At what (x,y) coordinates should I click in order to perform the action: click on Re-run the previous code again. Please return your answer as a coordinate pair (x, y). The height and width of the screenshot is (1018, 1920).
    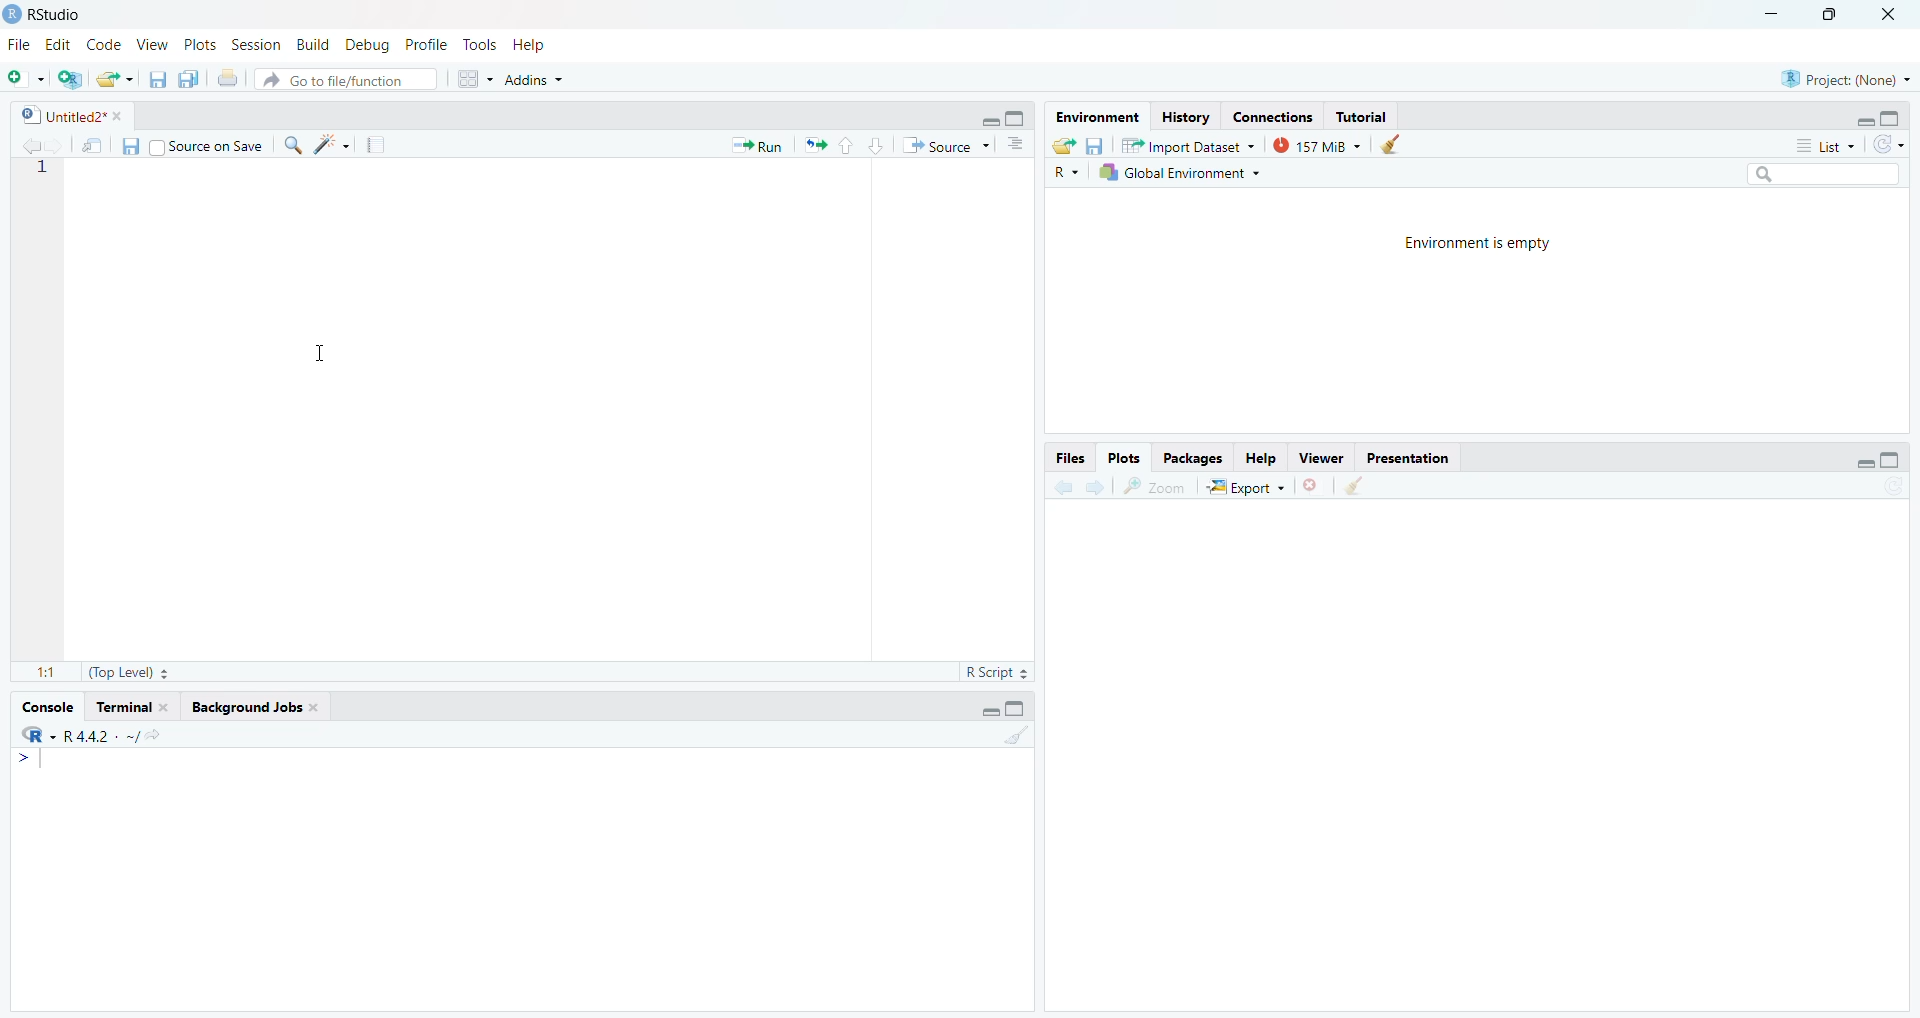
    Looking at the image, I should click on (815, 146).